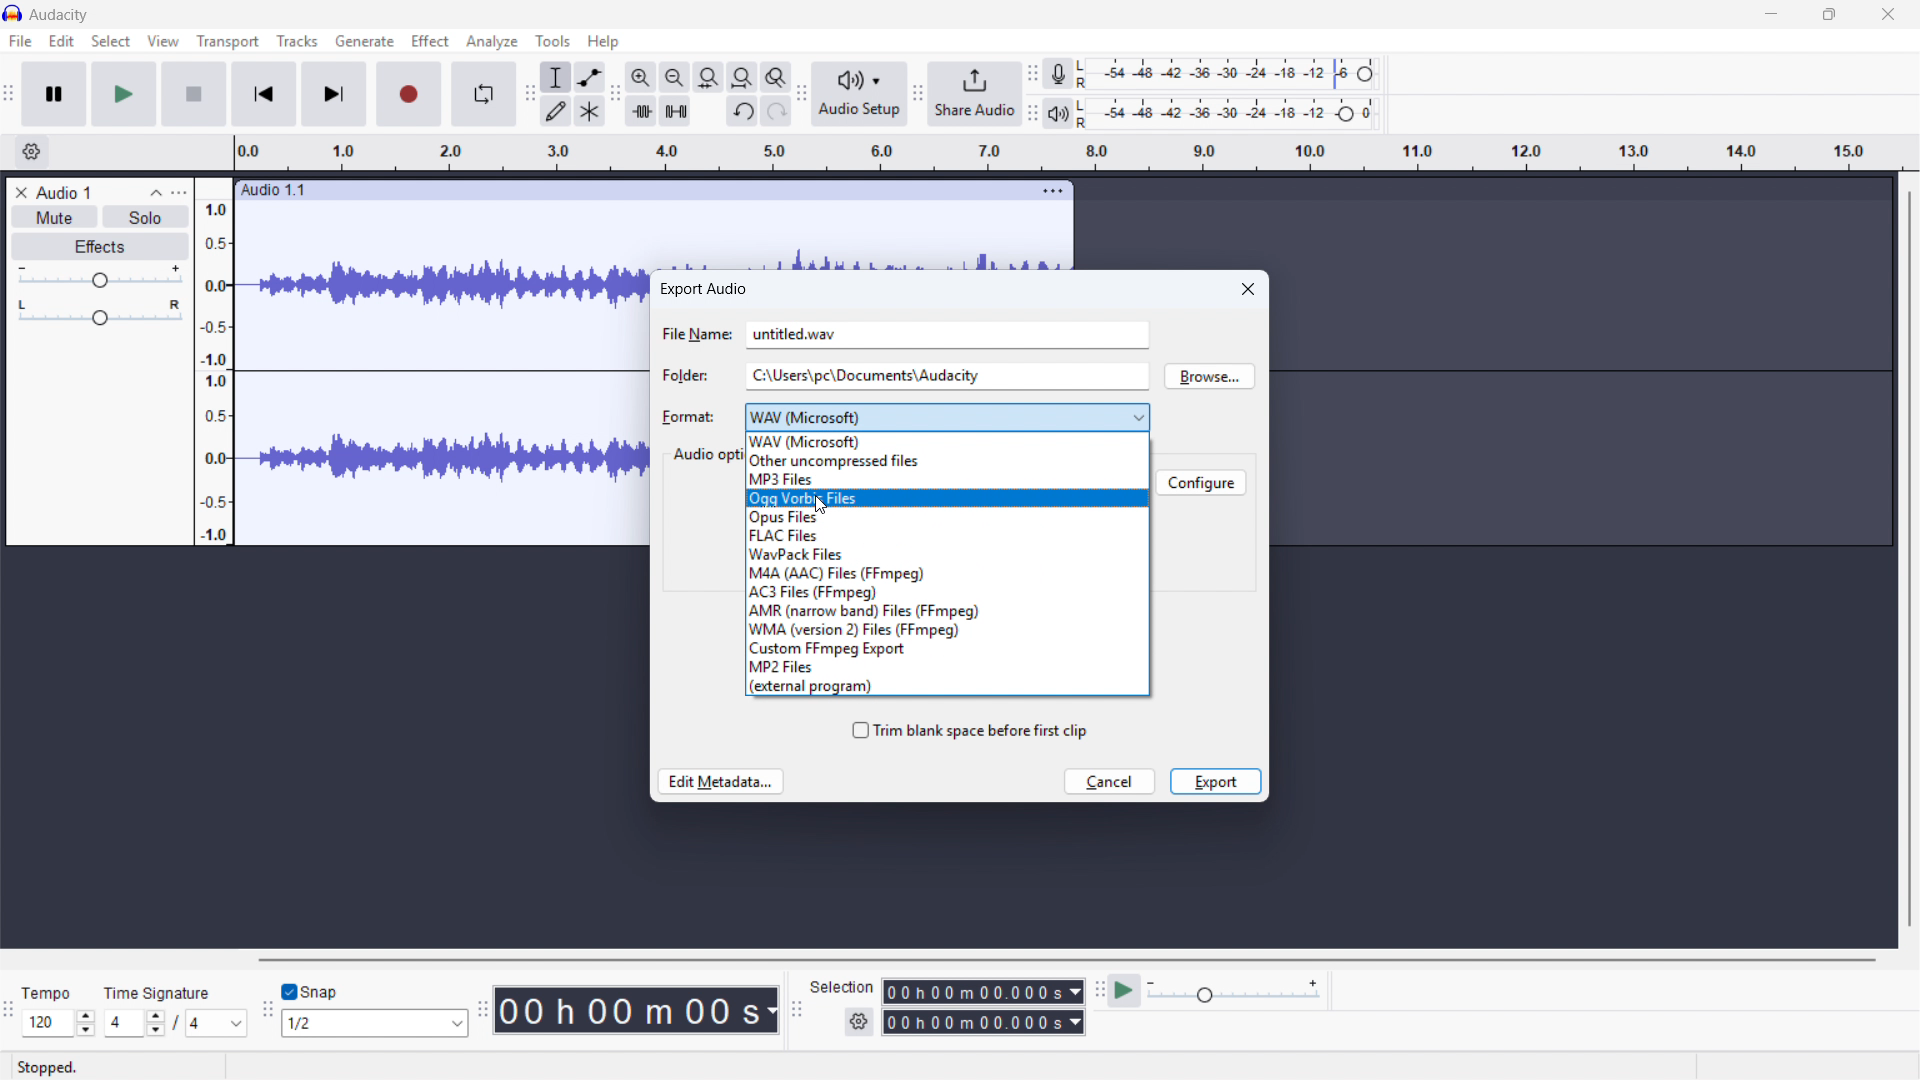 This screenshot has height=1080, width=1920. I want to click on Draw tool , so click(554, 111).